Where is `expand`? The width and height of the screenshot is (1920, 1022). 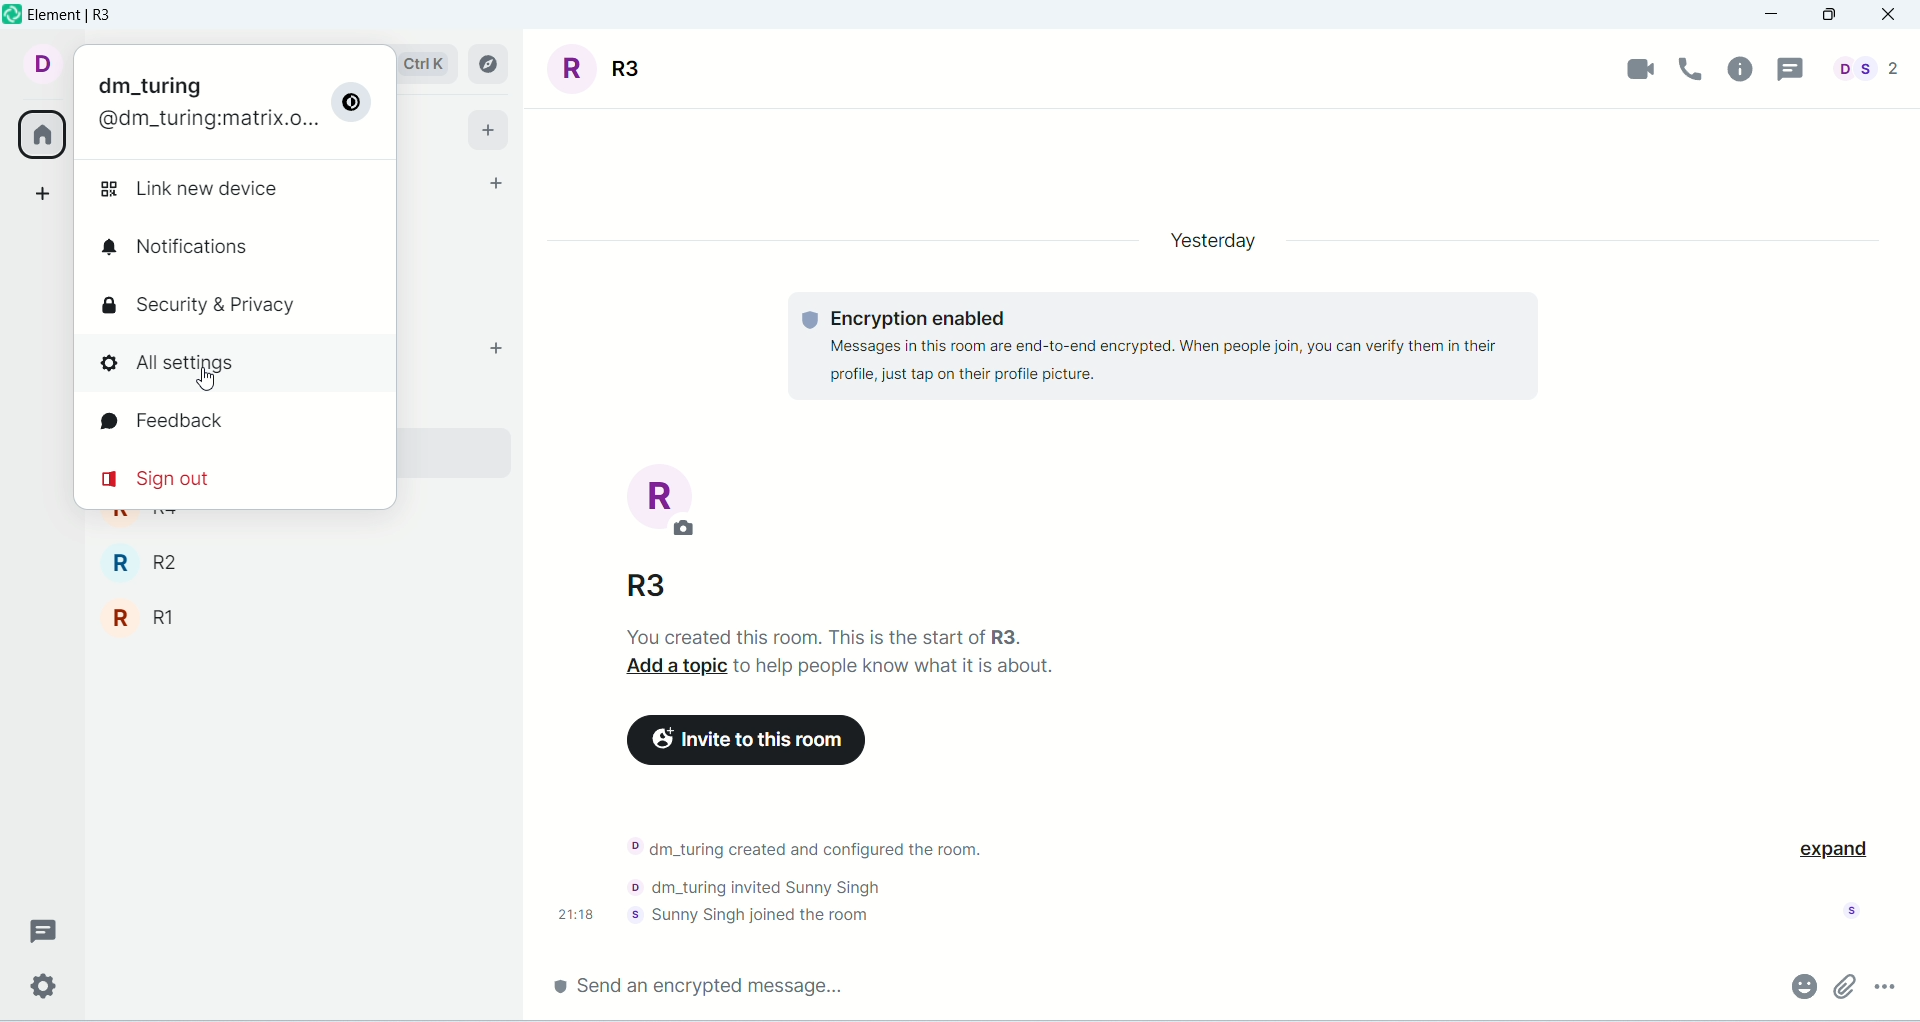 expand is located at coordinates (1831, 847).